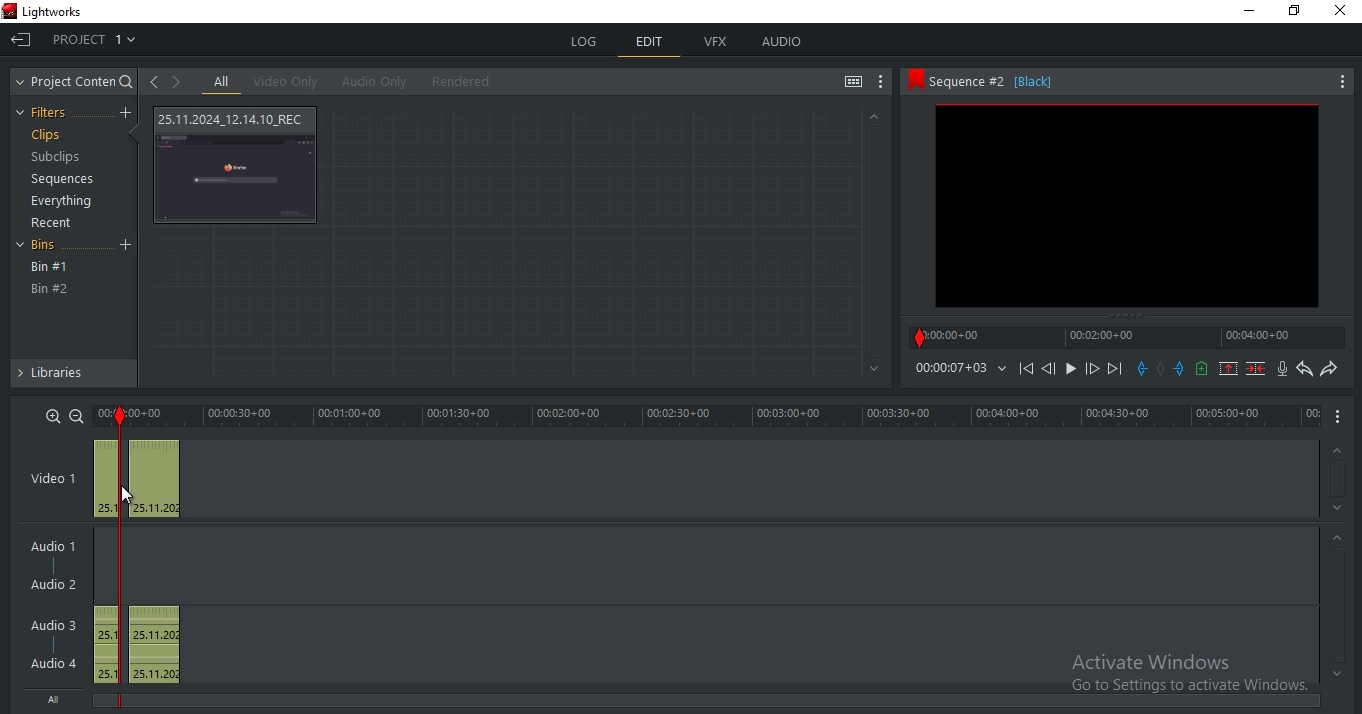  Describe the element at coordinates (586, 42) in the screenshot. I see `log` at that location.